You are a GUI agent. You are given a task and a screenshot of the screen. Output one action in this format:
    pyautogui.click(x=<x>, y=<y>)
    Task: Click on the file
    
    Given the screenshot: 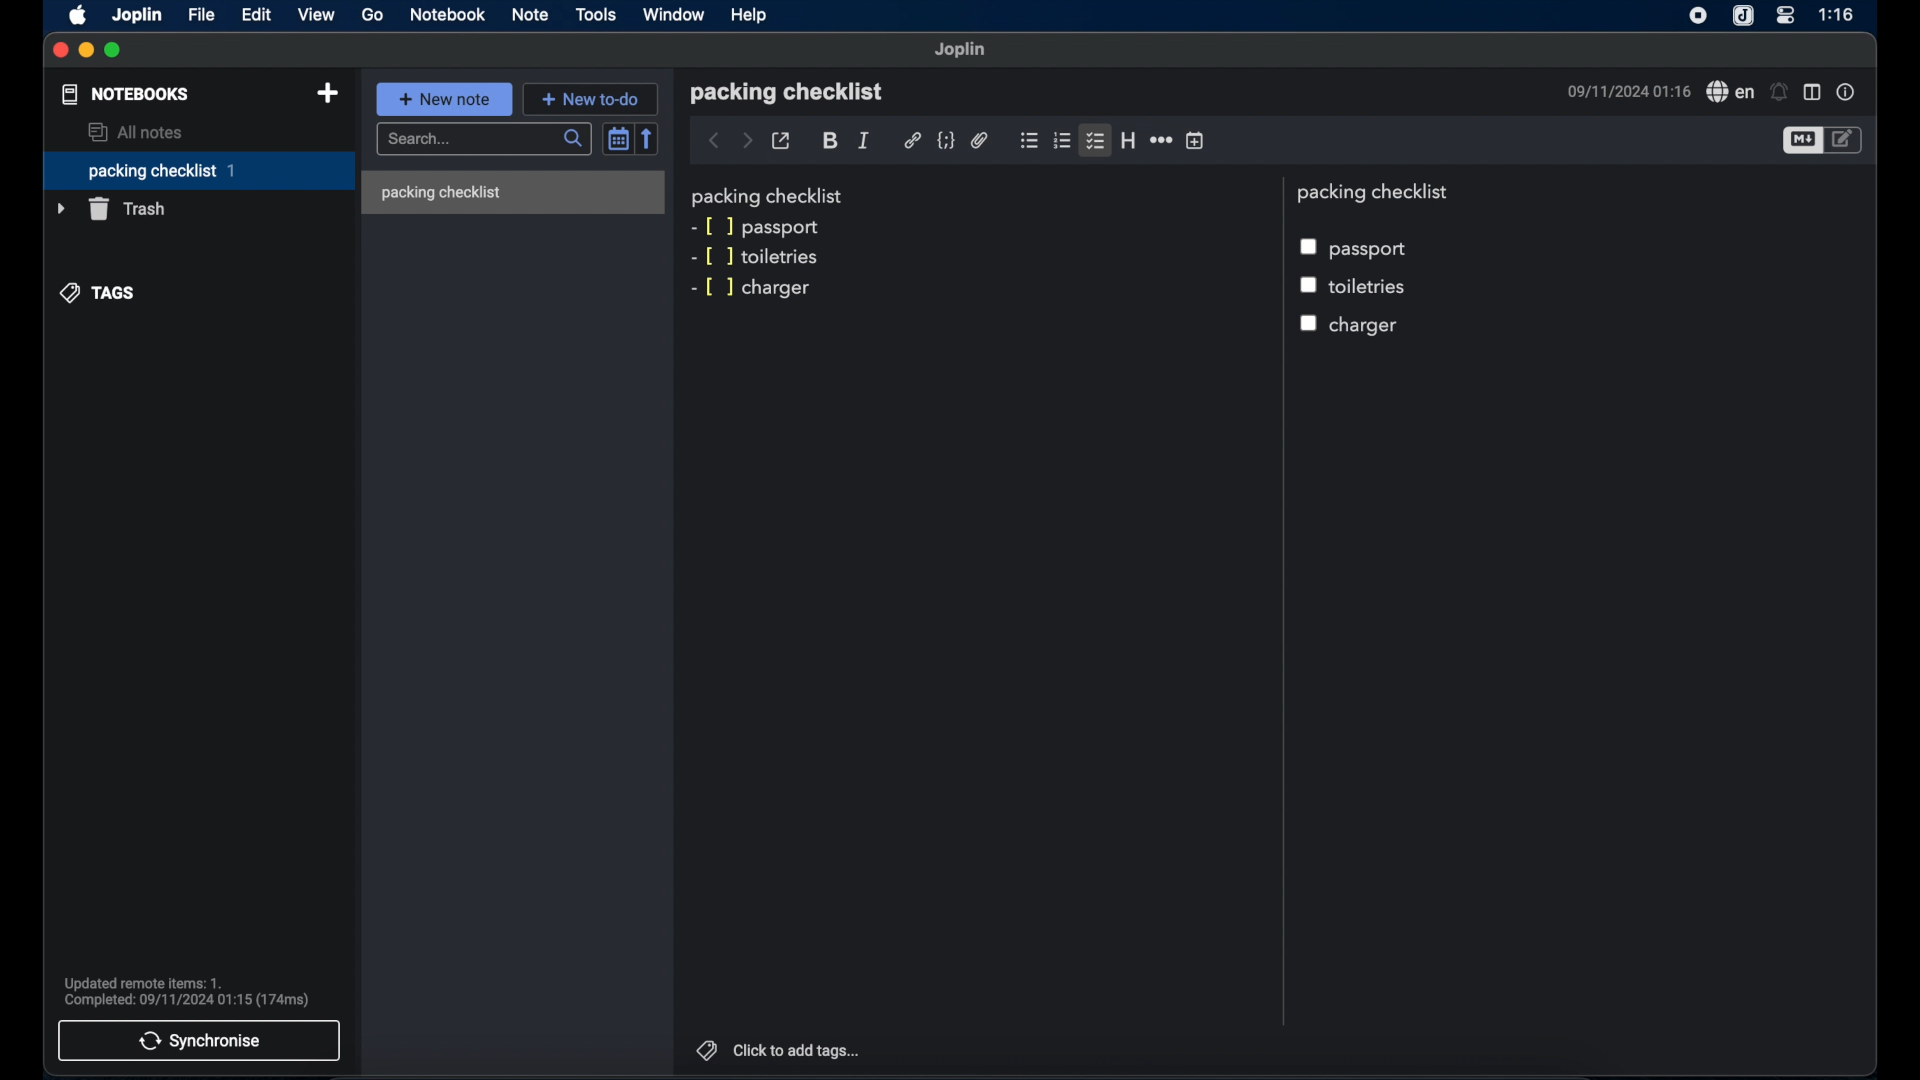 What is the action you would take?
    pyautogui.click(x=203, y=15)
    